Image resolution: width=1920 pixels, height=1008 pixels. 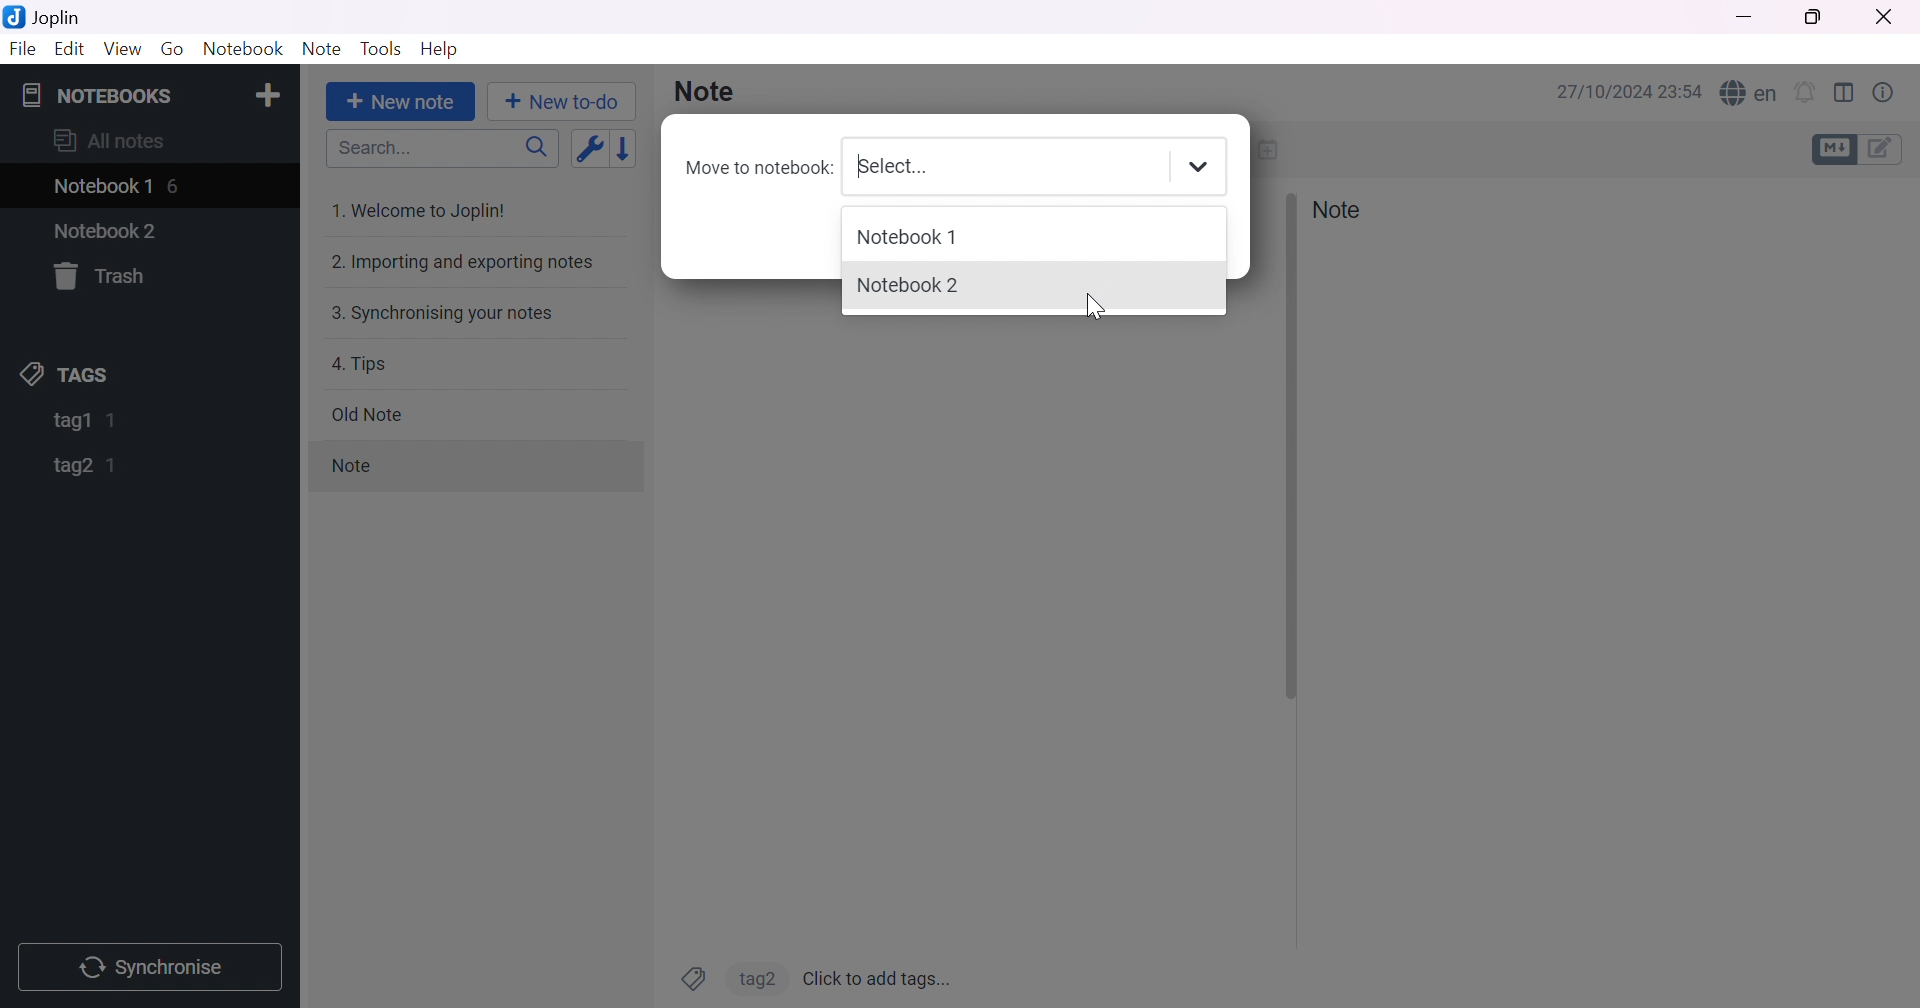 What do you see at coordinates (706, 93) in the screenshot?
I see `Note` at bounding box center [706, 93].